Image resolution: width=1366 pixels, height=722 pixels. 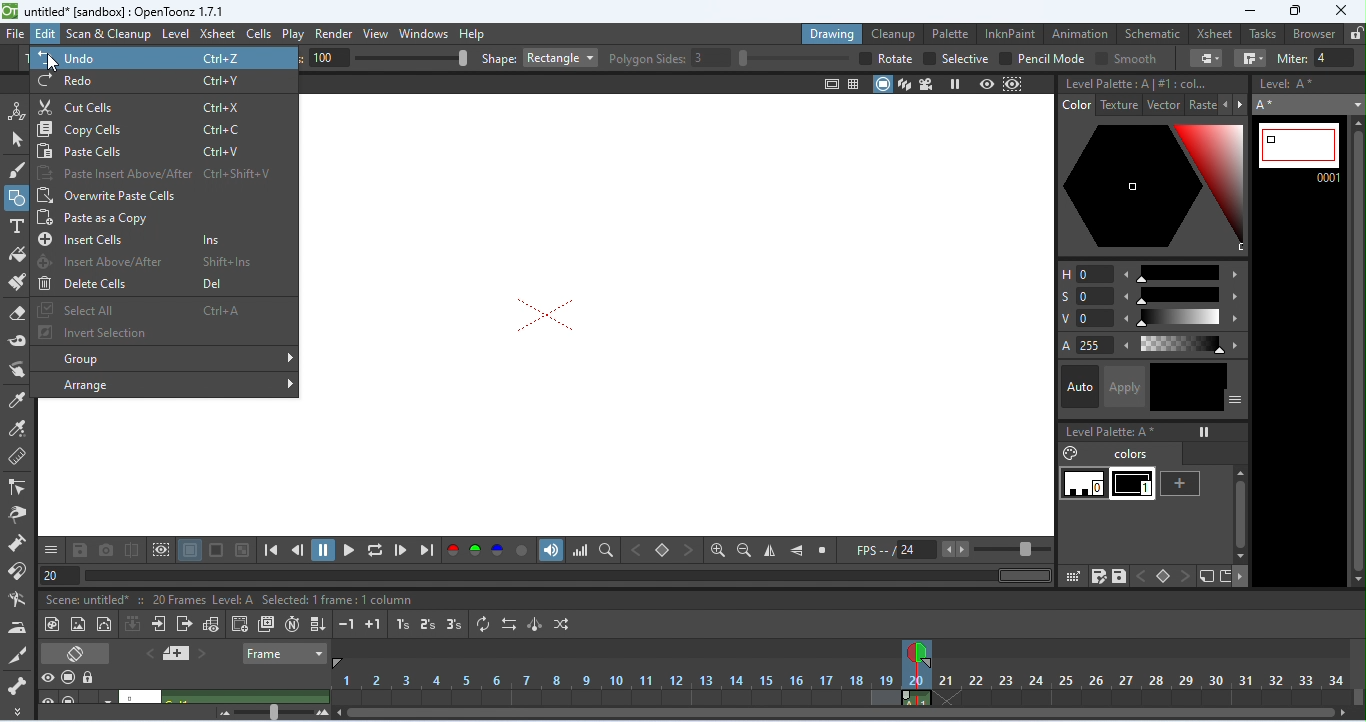 What do you see at coordinates (454, 624) in the screenshot?
I see `reframe on 3's` at bounding box center [454, 624].